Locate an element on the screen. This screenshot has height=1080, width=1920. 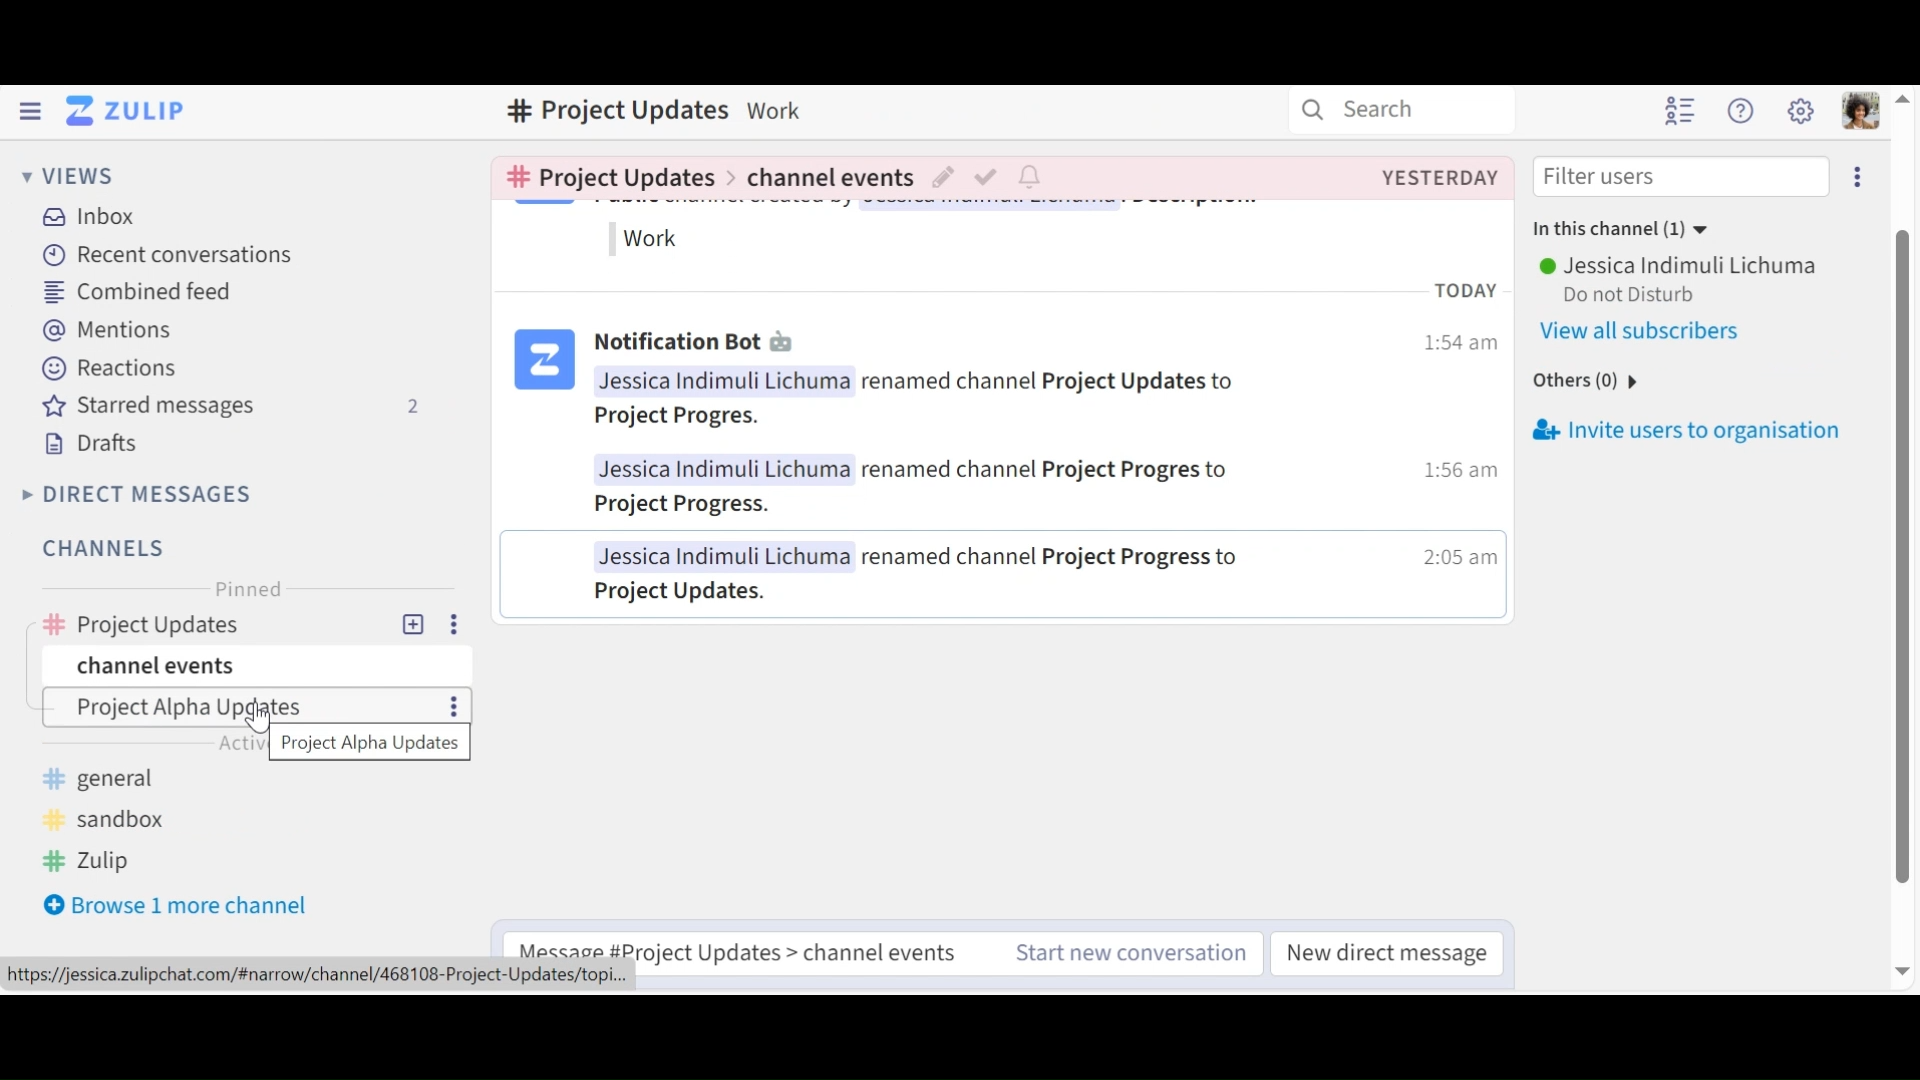
https://jessica.zulipchat.com/#narrow/channel/468108-Project-Updates/topi... is located at coordinates (316, 977).